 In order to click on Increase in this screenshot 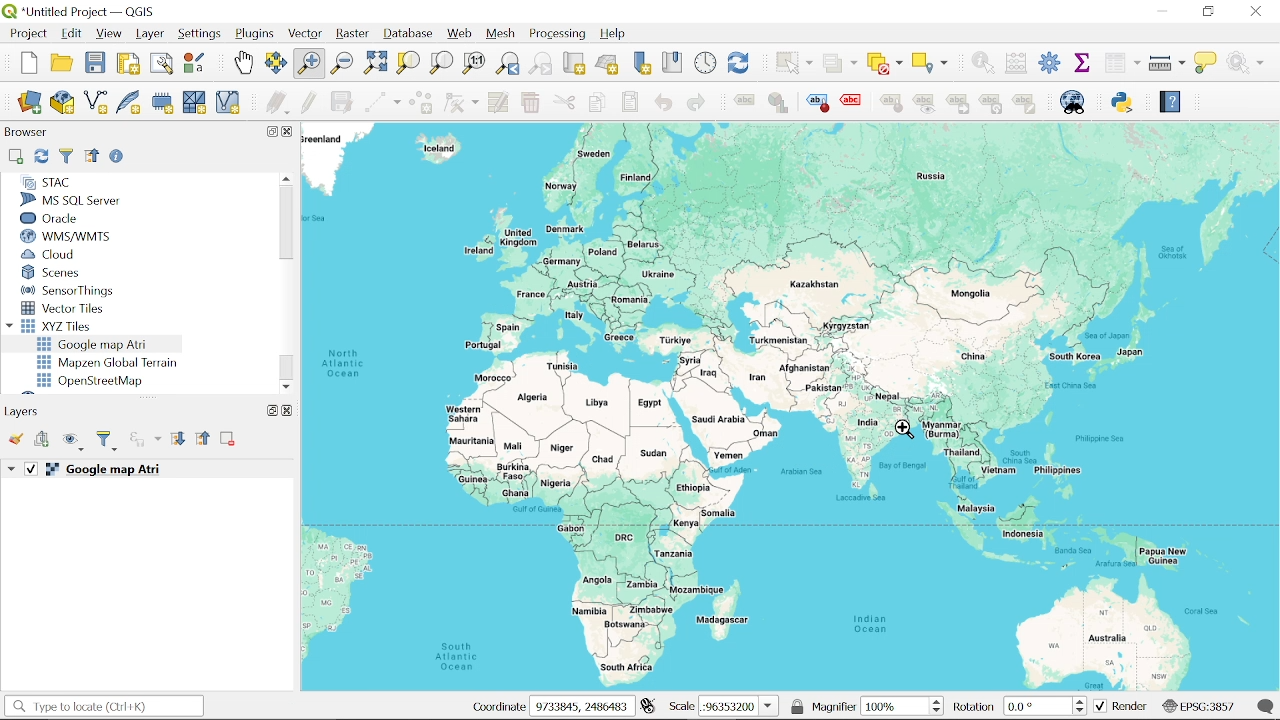, I will do `click(1083, 699)`.